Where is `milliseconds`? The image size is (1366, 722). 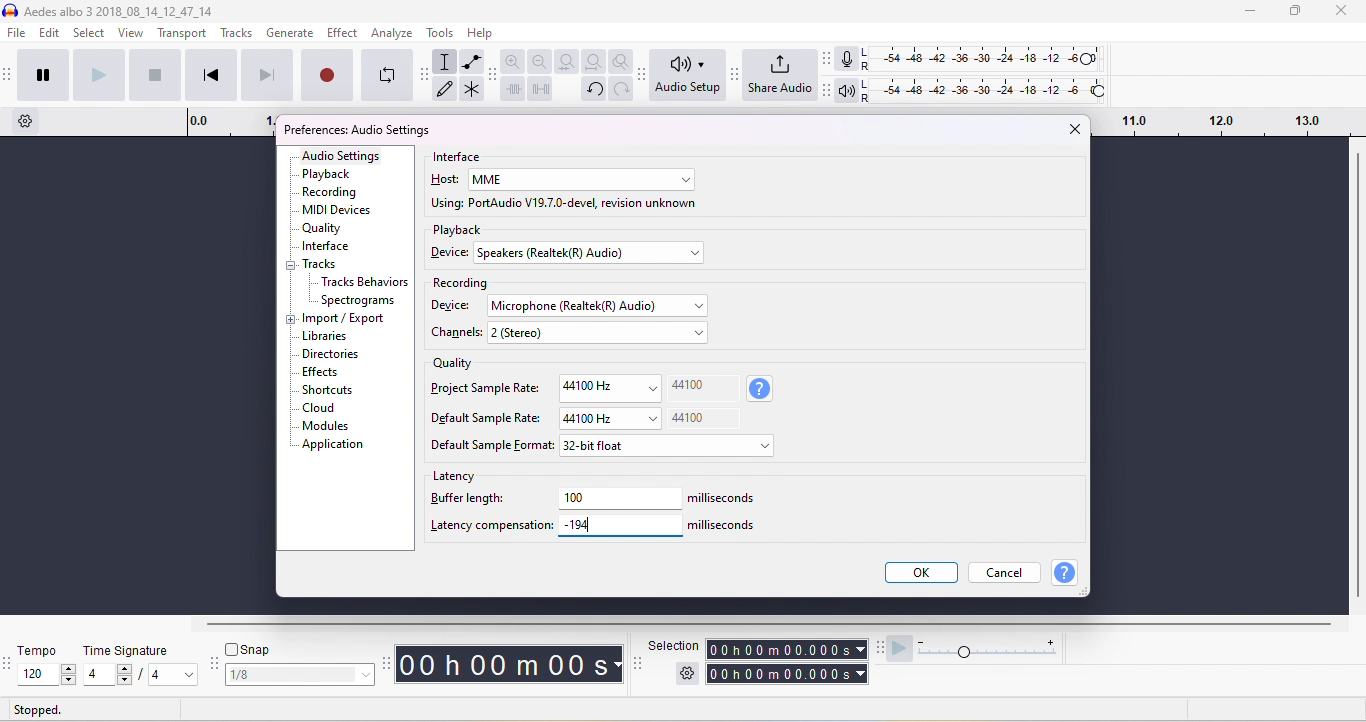 milliseconds is located at coordinates (724, 524).